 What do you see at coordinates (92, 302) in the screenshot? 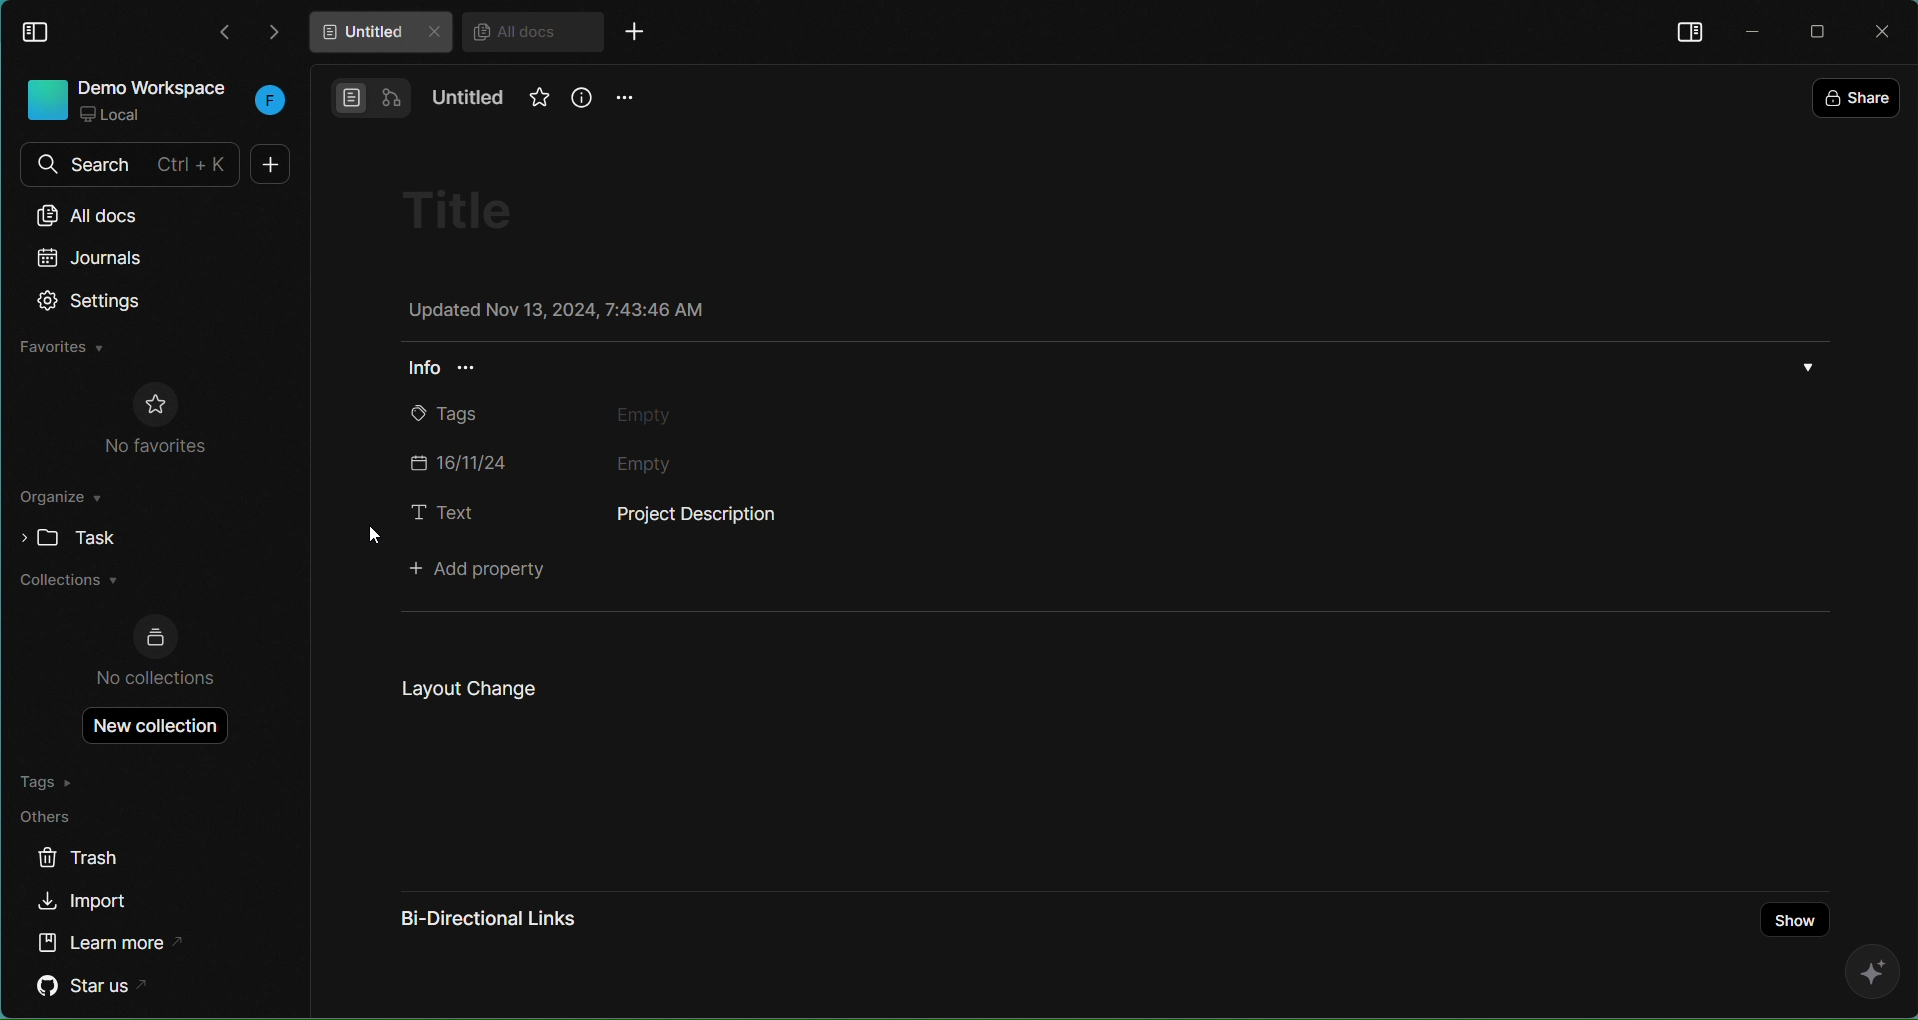
I see `settings` at bounding box center [92, 302].